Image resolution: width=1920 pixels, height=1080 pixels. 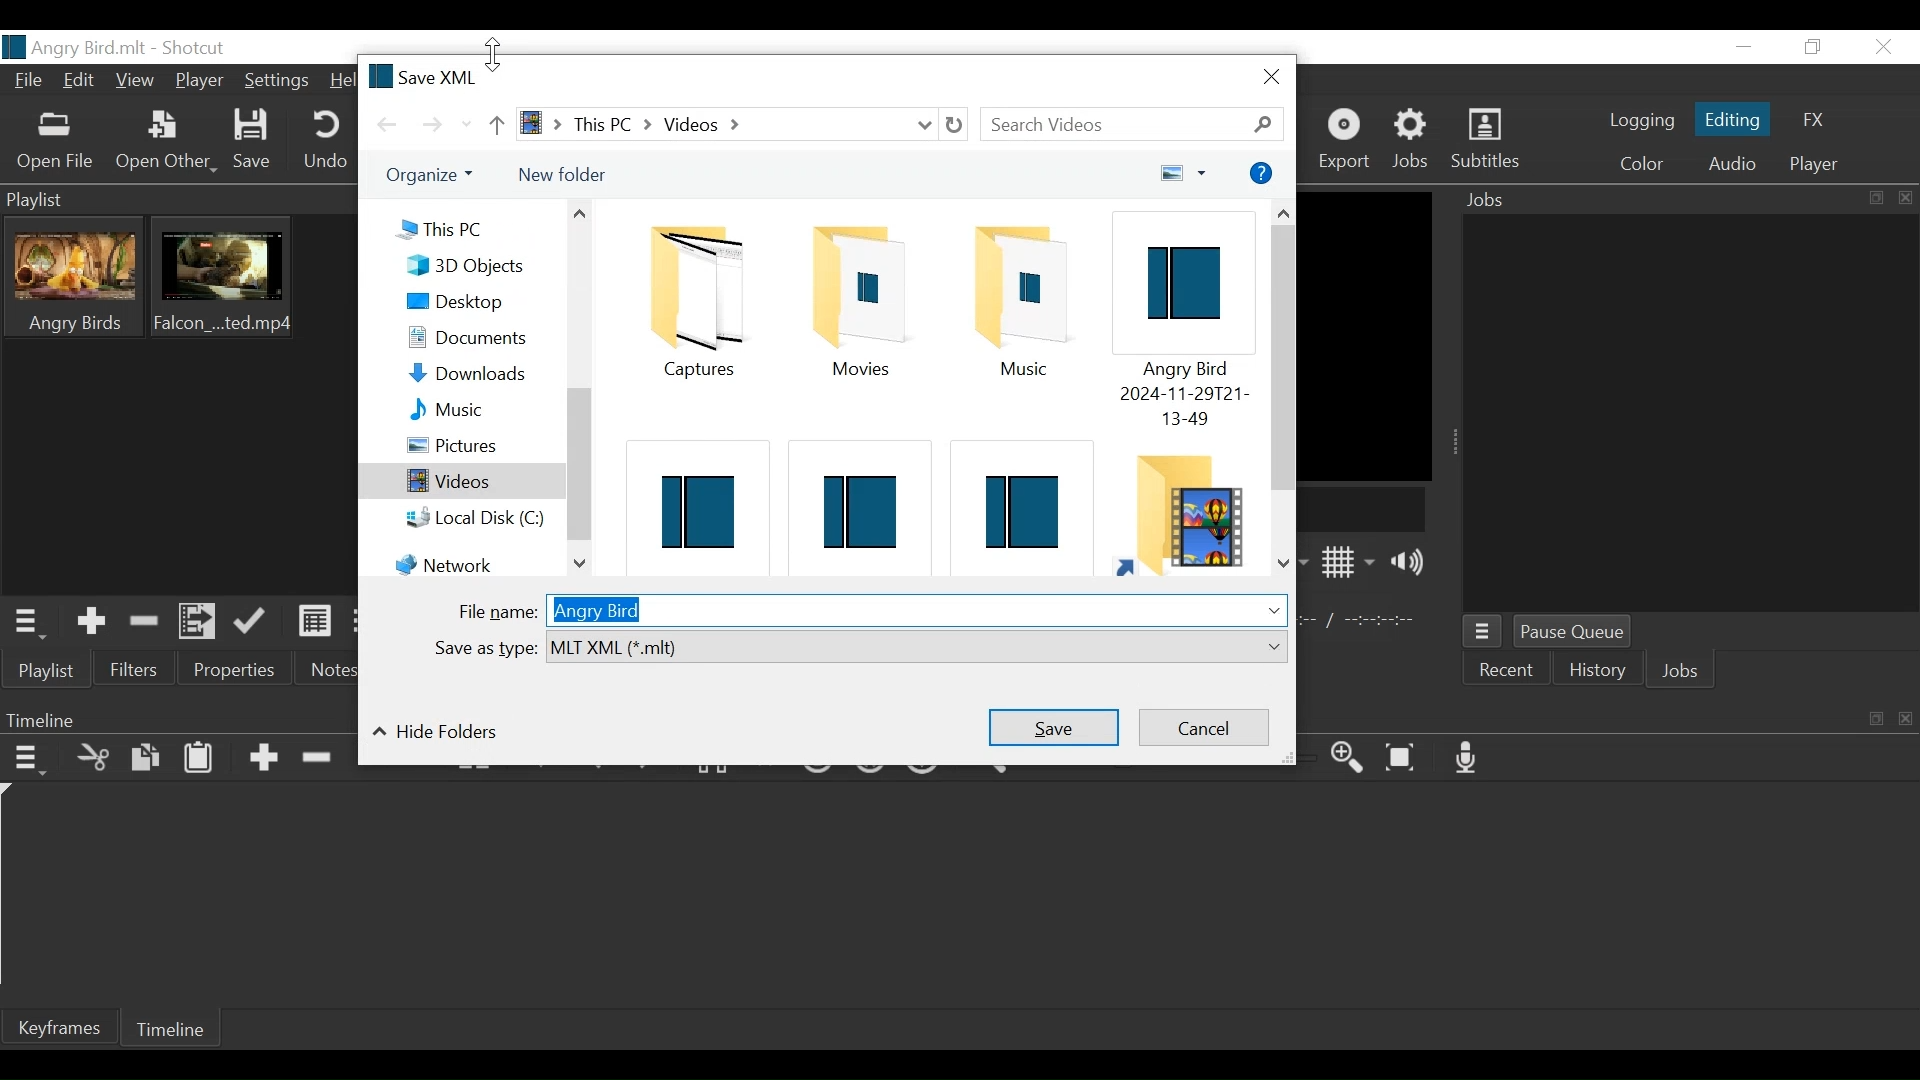 What do you see at coordinates (1270, 77) in the screenshot?
I see `Cose` at bounding box center [1270, 77].